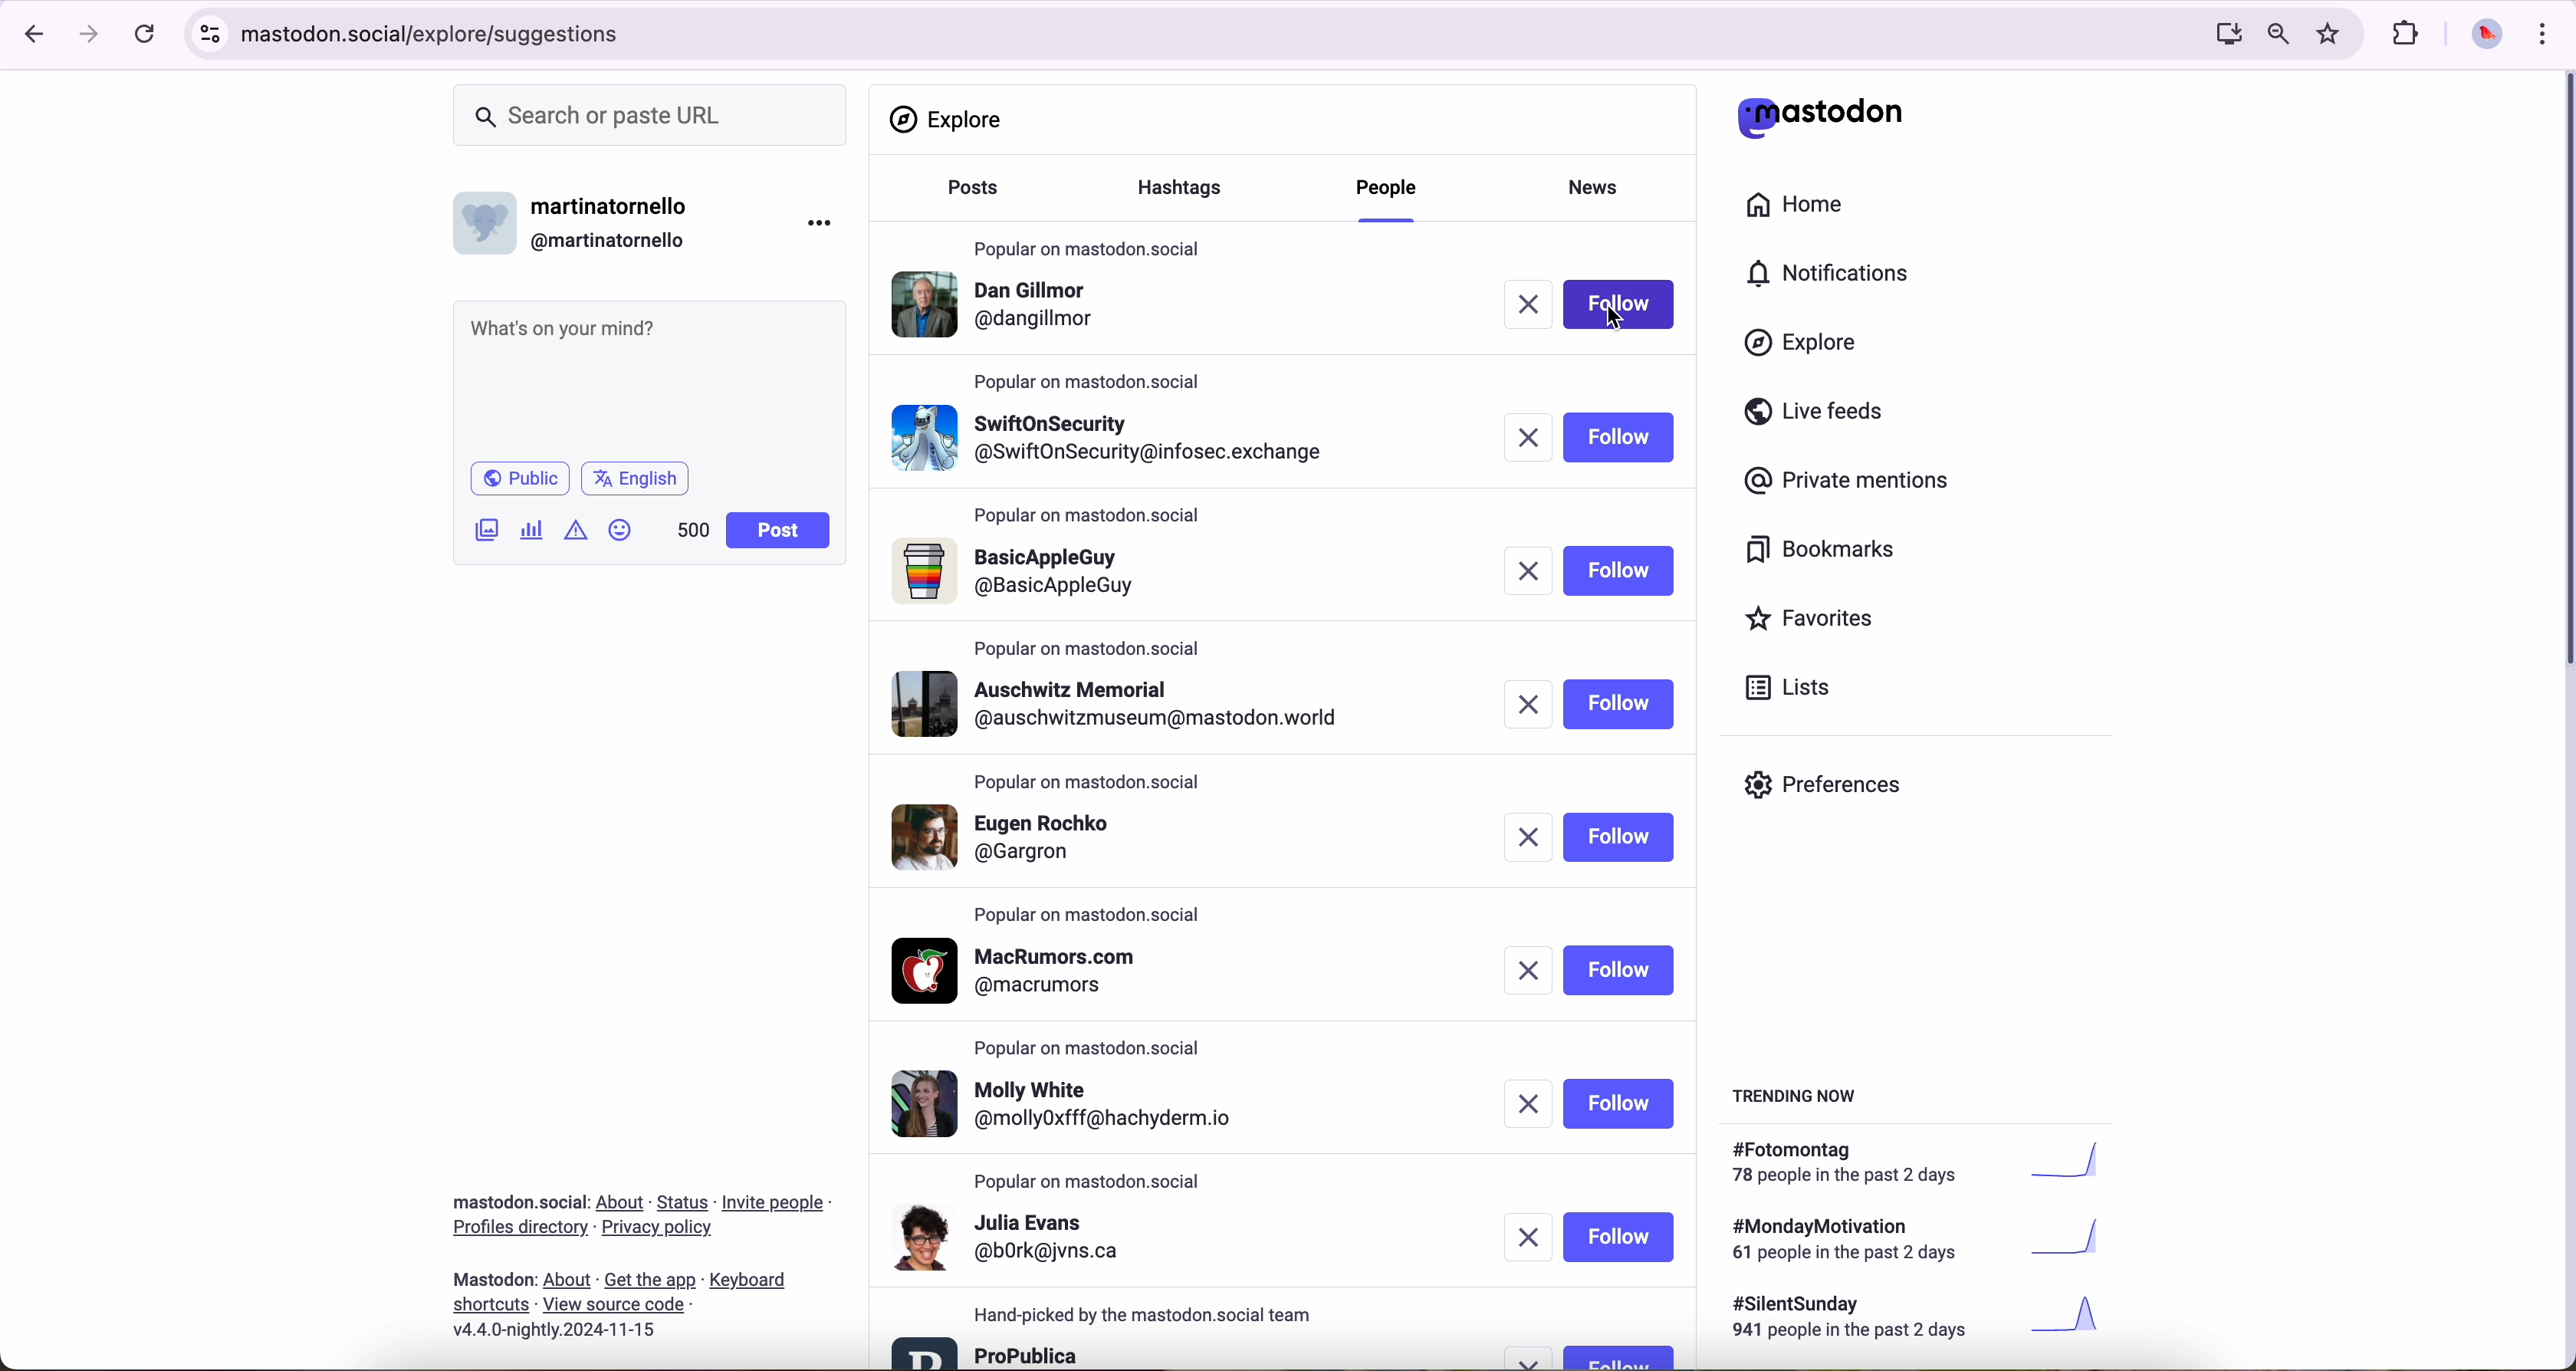 The width and height of the screenshot is (2576, 1371). What do you see at coordinates (1838, 792) in the screenshot?
I see `preferences` at bounding box center [1838, 792].